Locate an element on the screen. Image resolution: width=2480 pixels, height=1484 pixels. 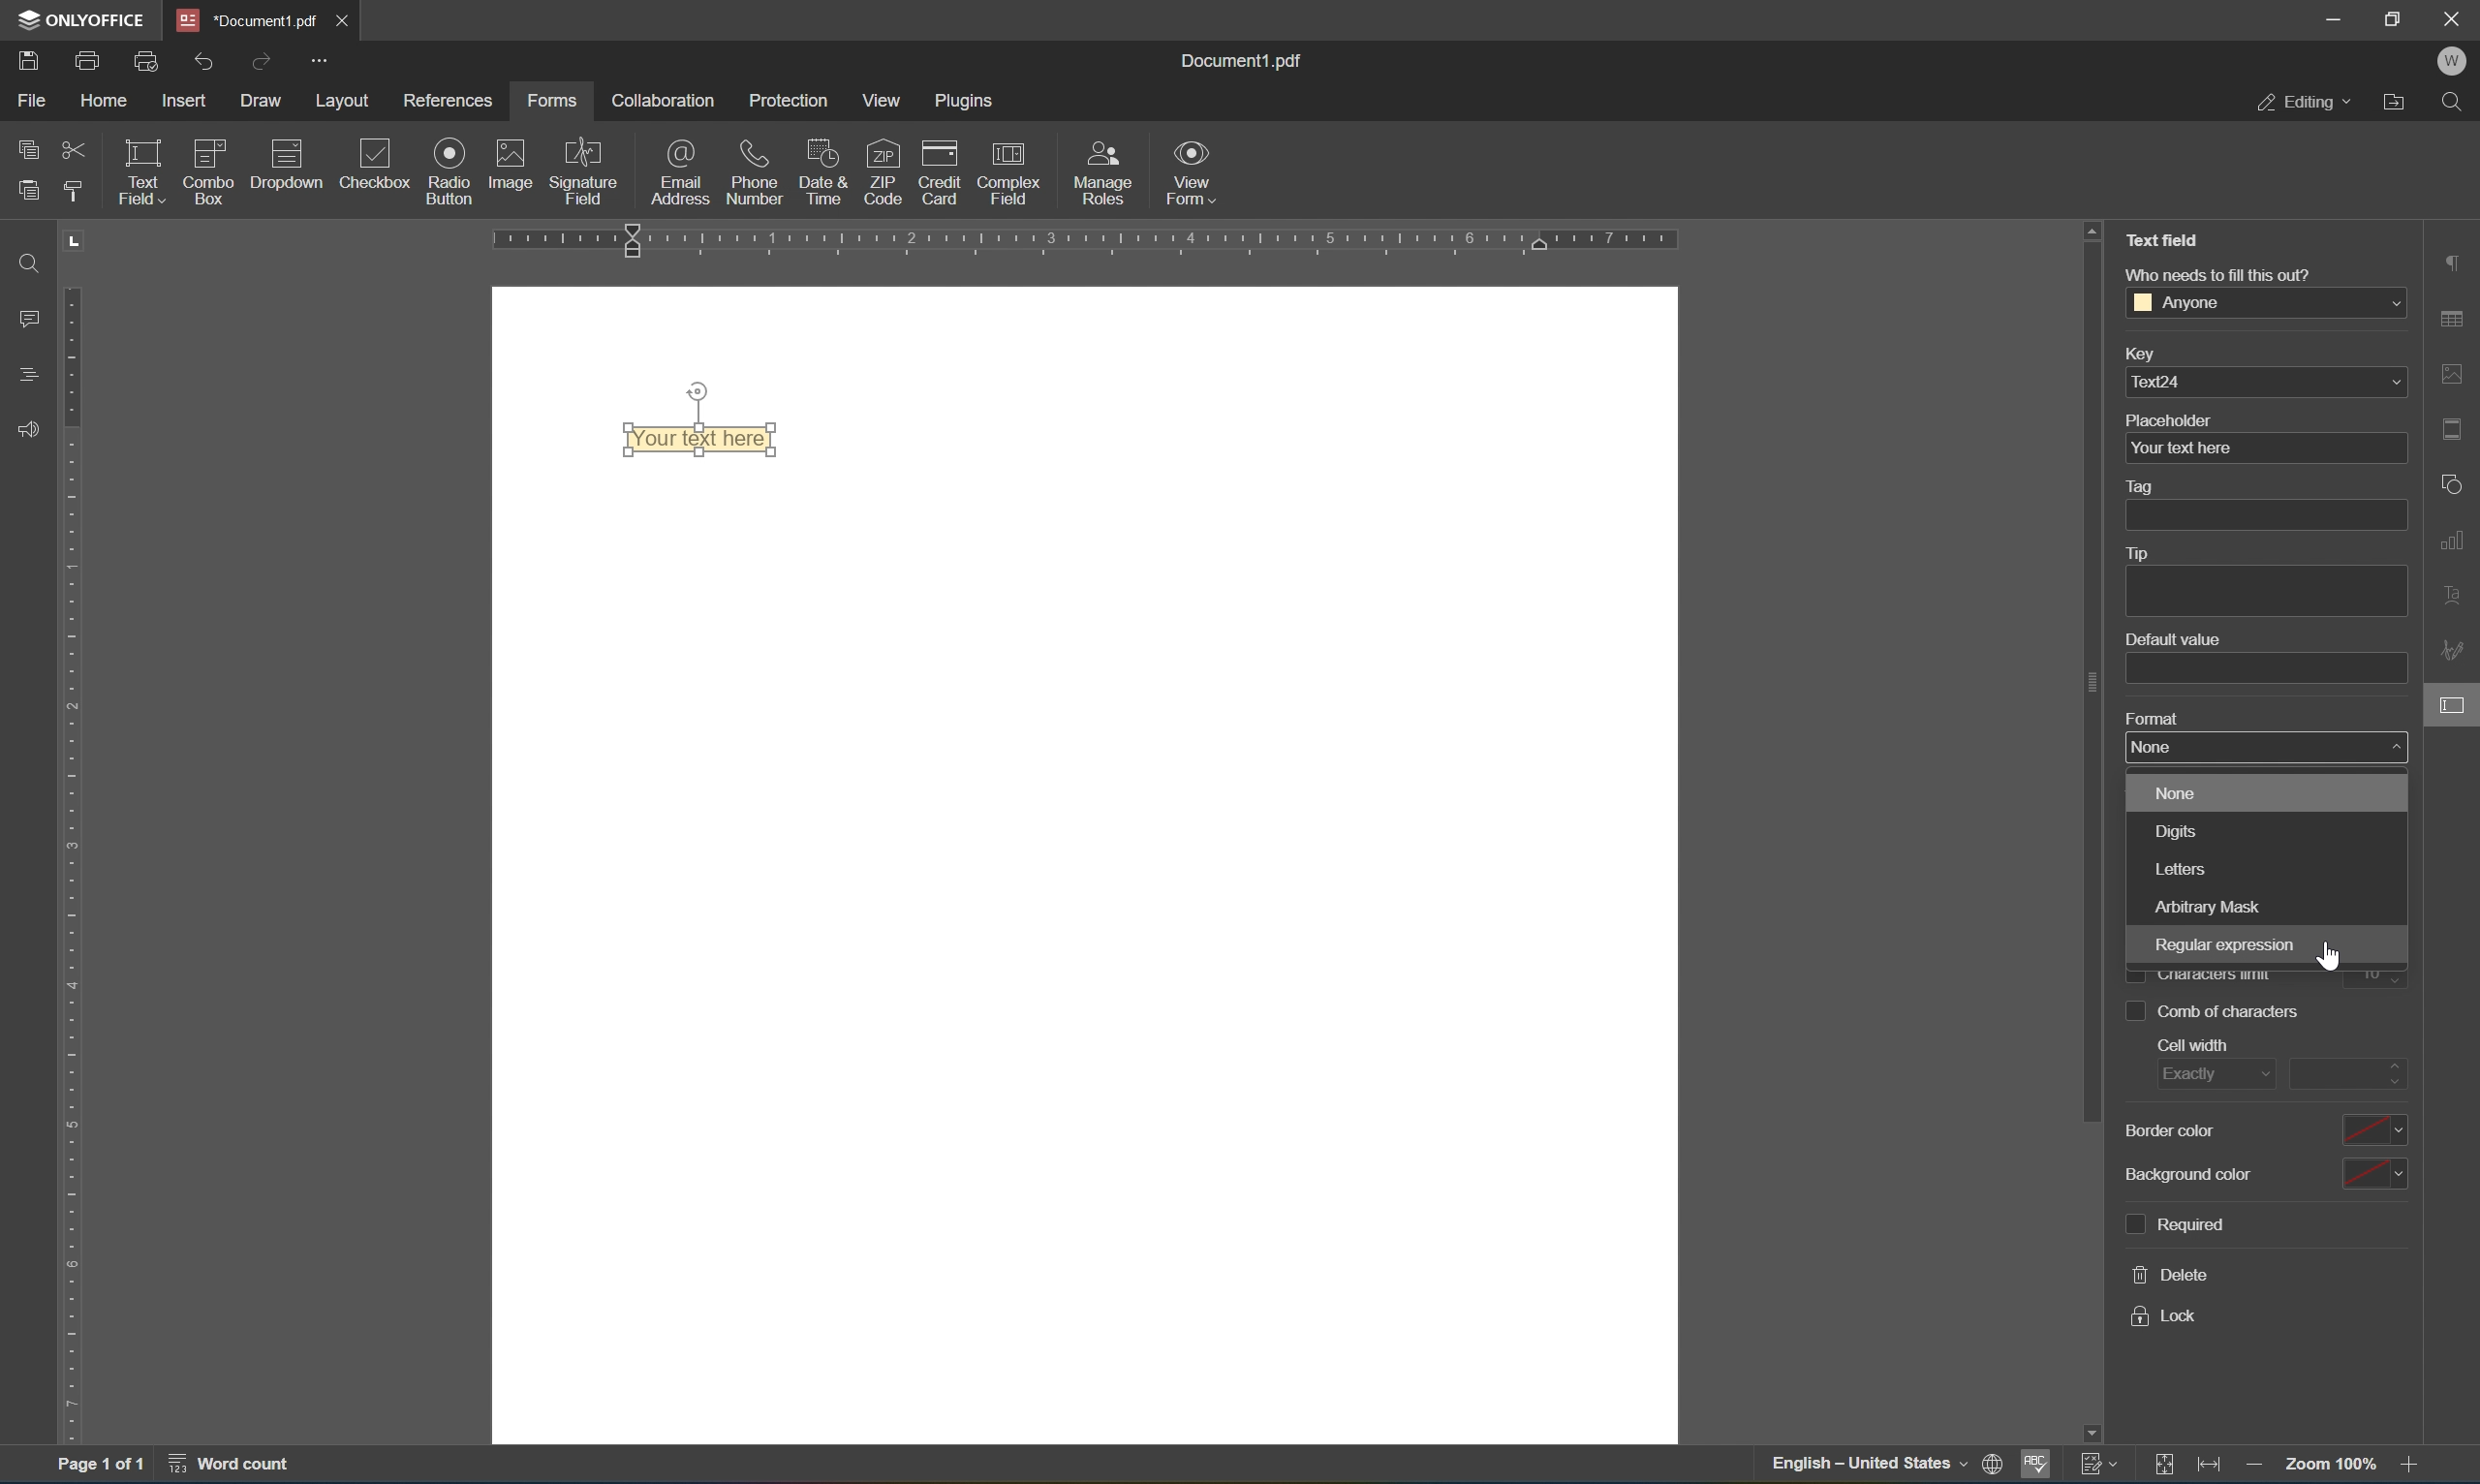
text art settings is located at coordinates (2455, 592).